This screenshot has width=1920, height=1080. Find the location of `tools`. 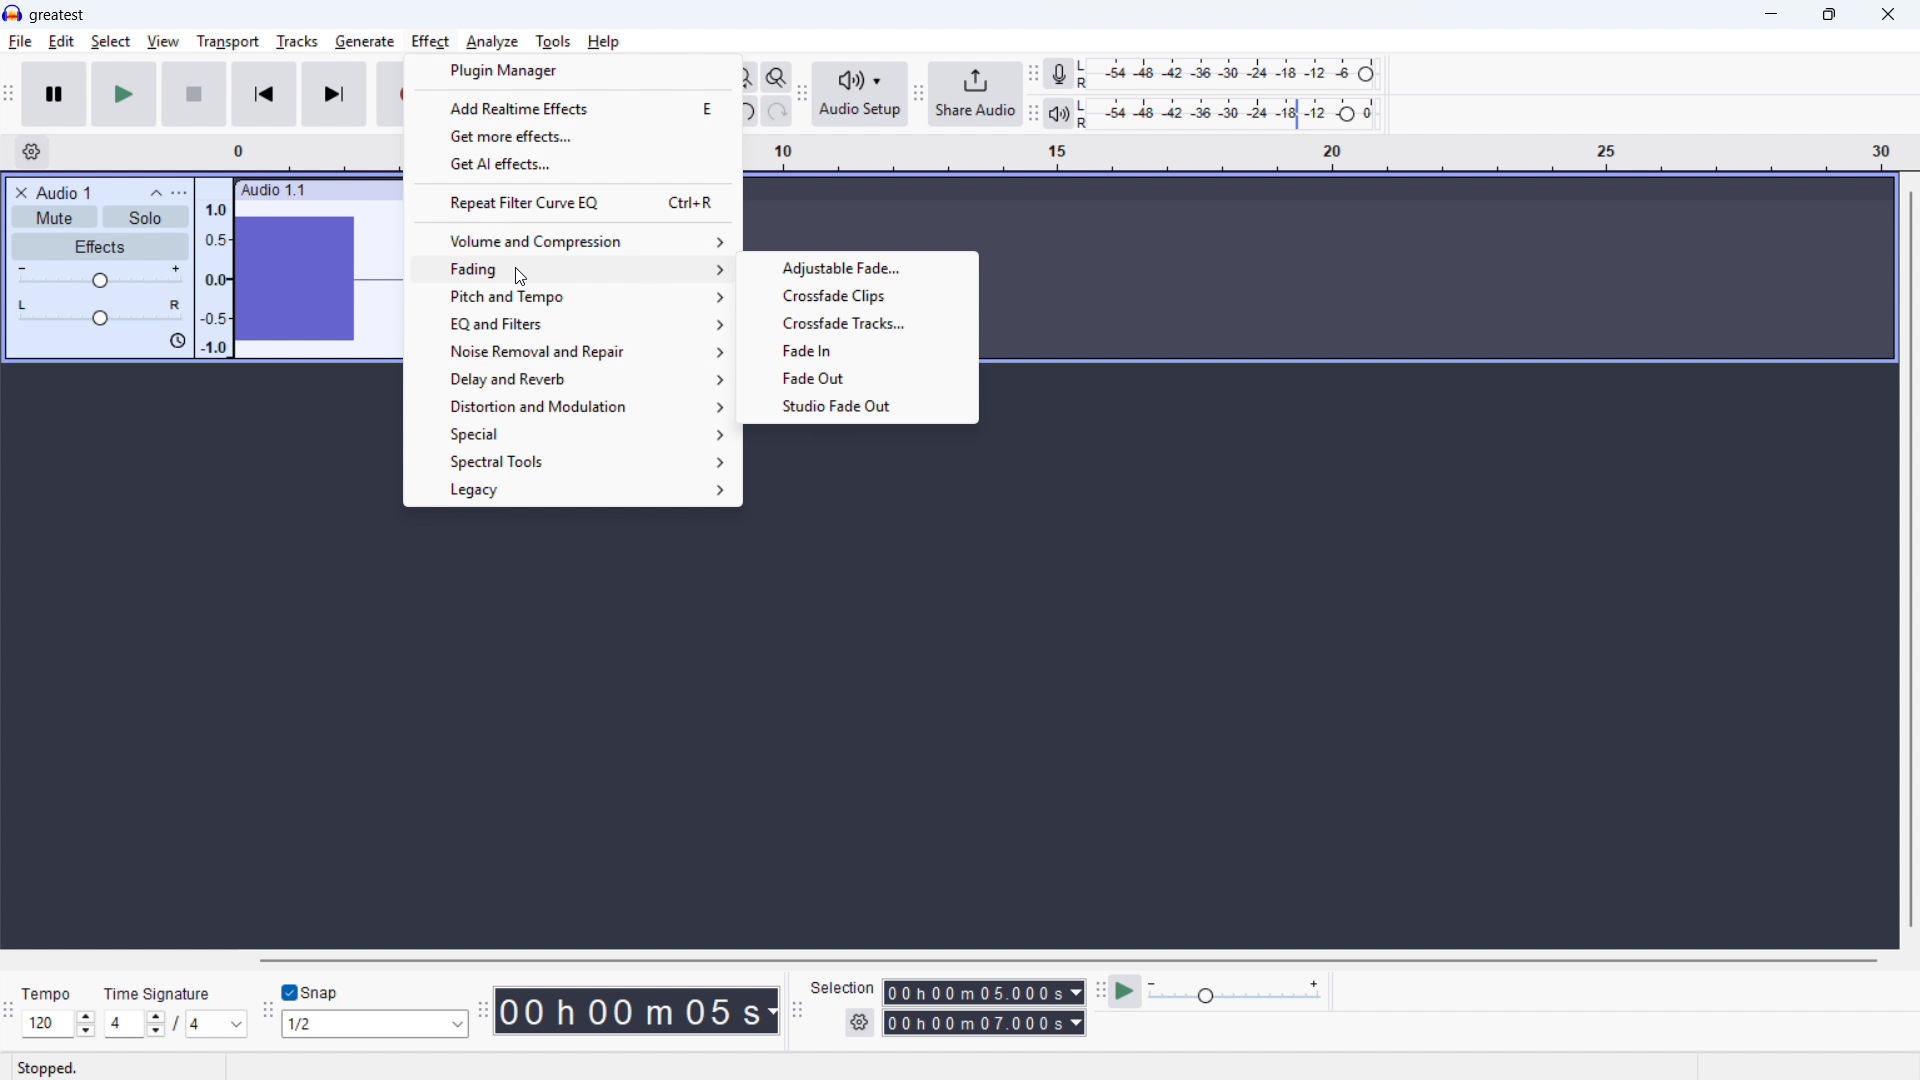

tools is located at coordinates (553, 42).